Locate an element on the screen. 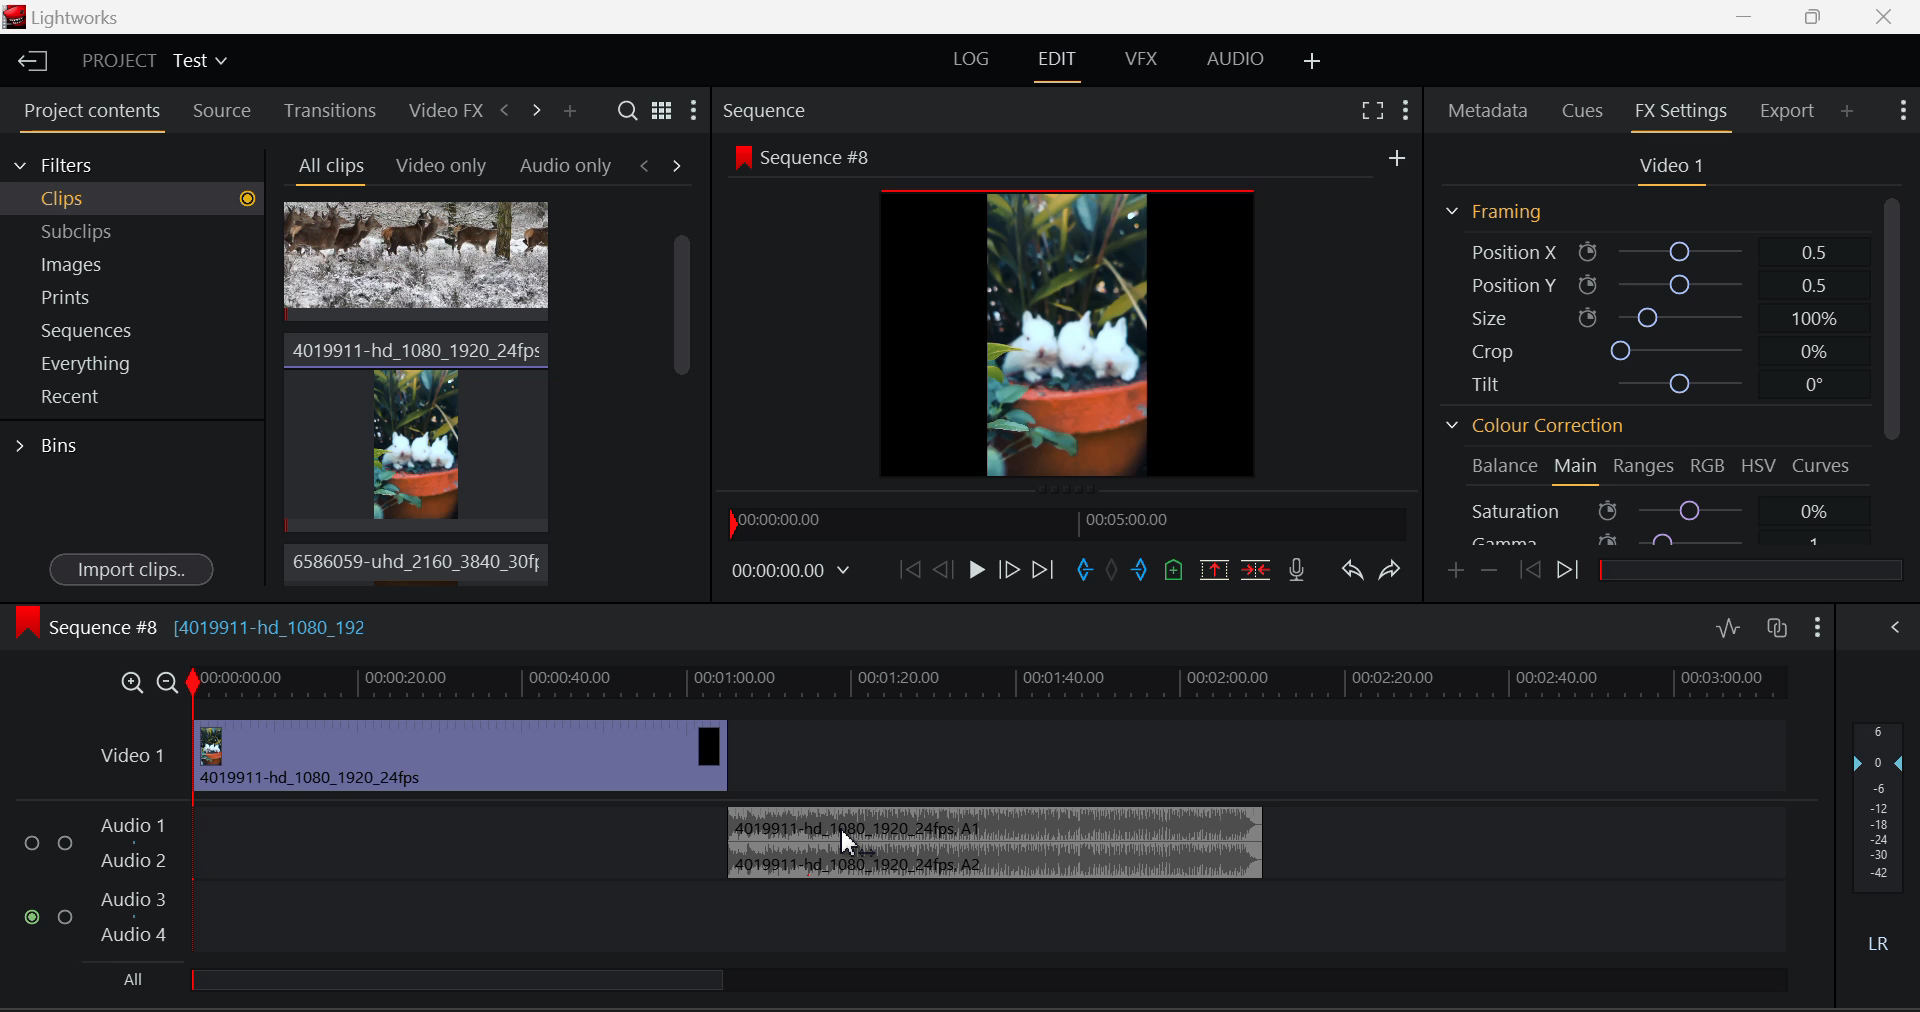  File 1 is located at coordinates (416, 262).